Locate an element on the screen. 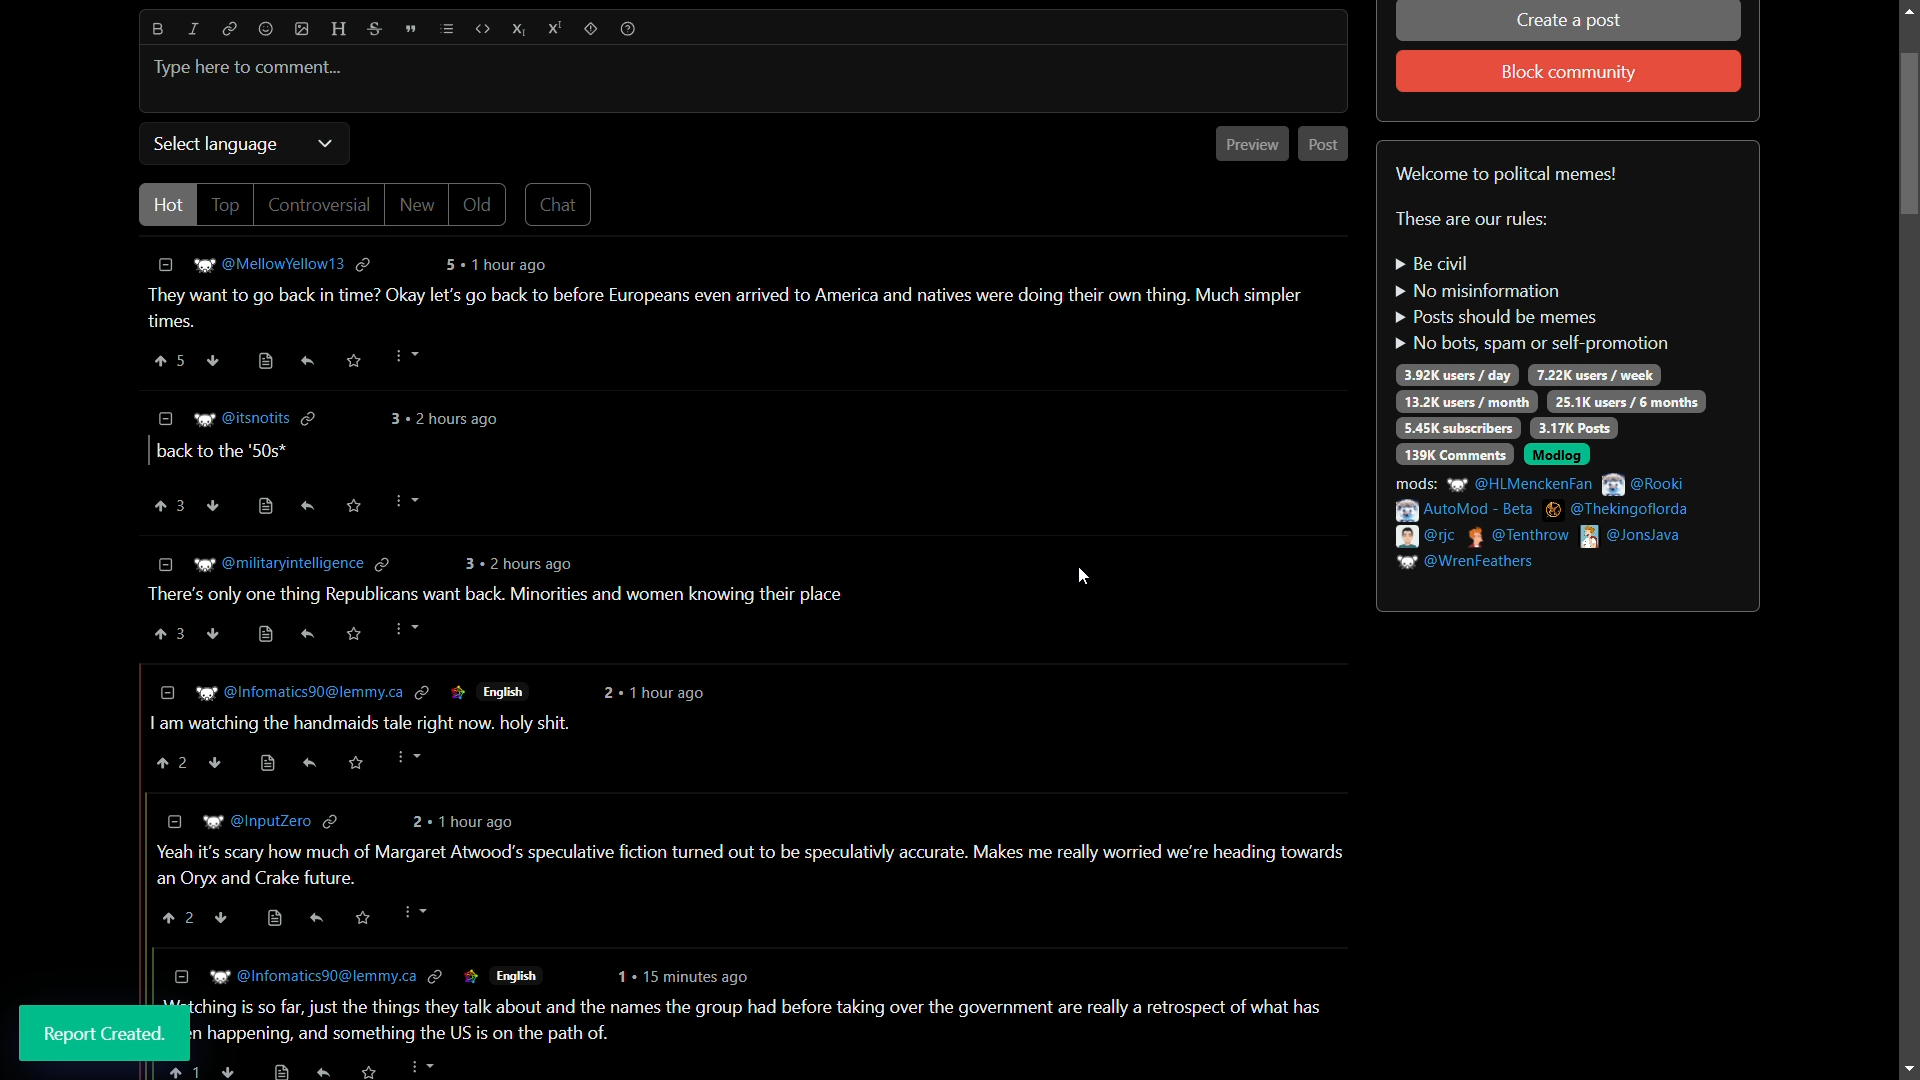 The width and height of the screenshot is (1920, 1080). 25.1k users/6 months is located at coordinates (1627, 403).